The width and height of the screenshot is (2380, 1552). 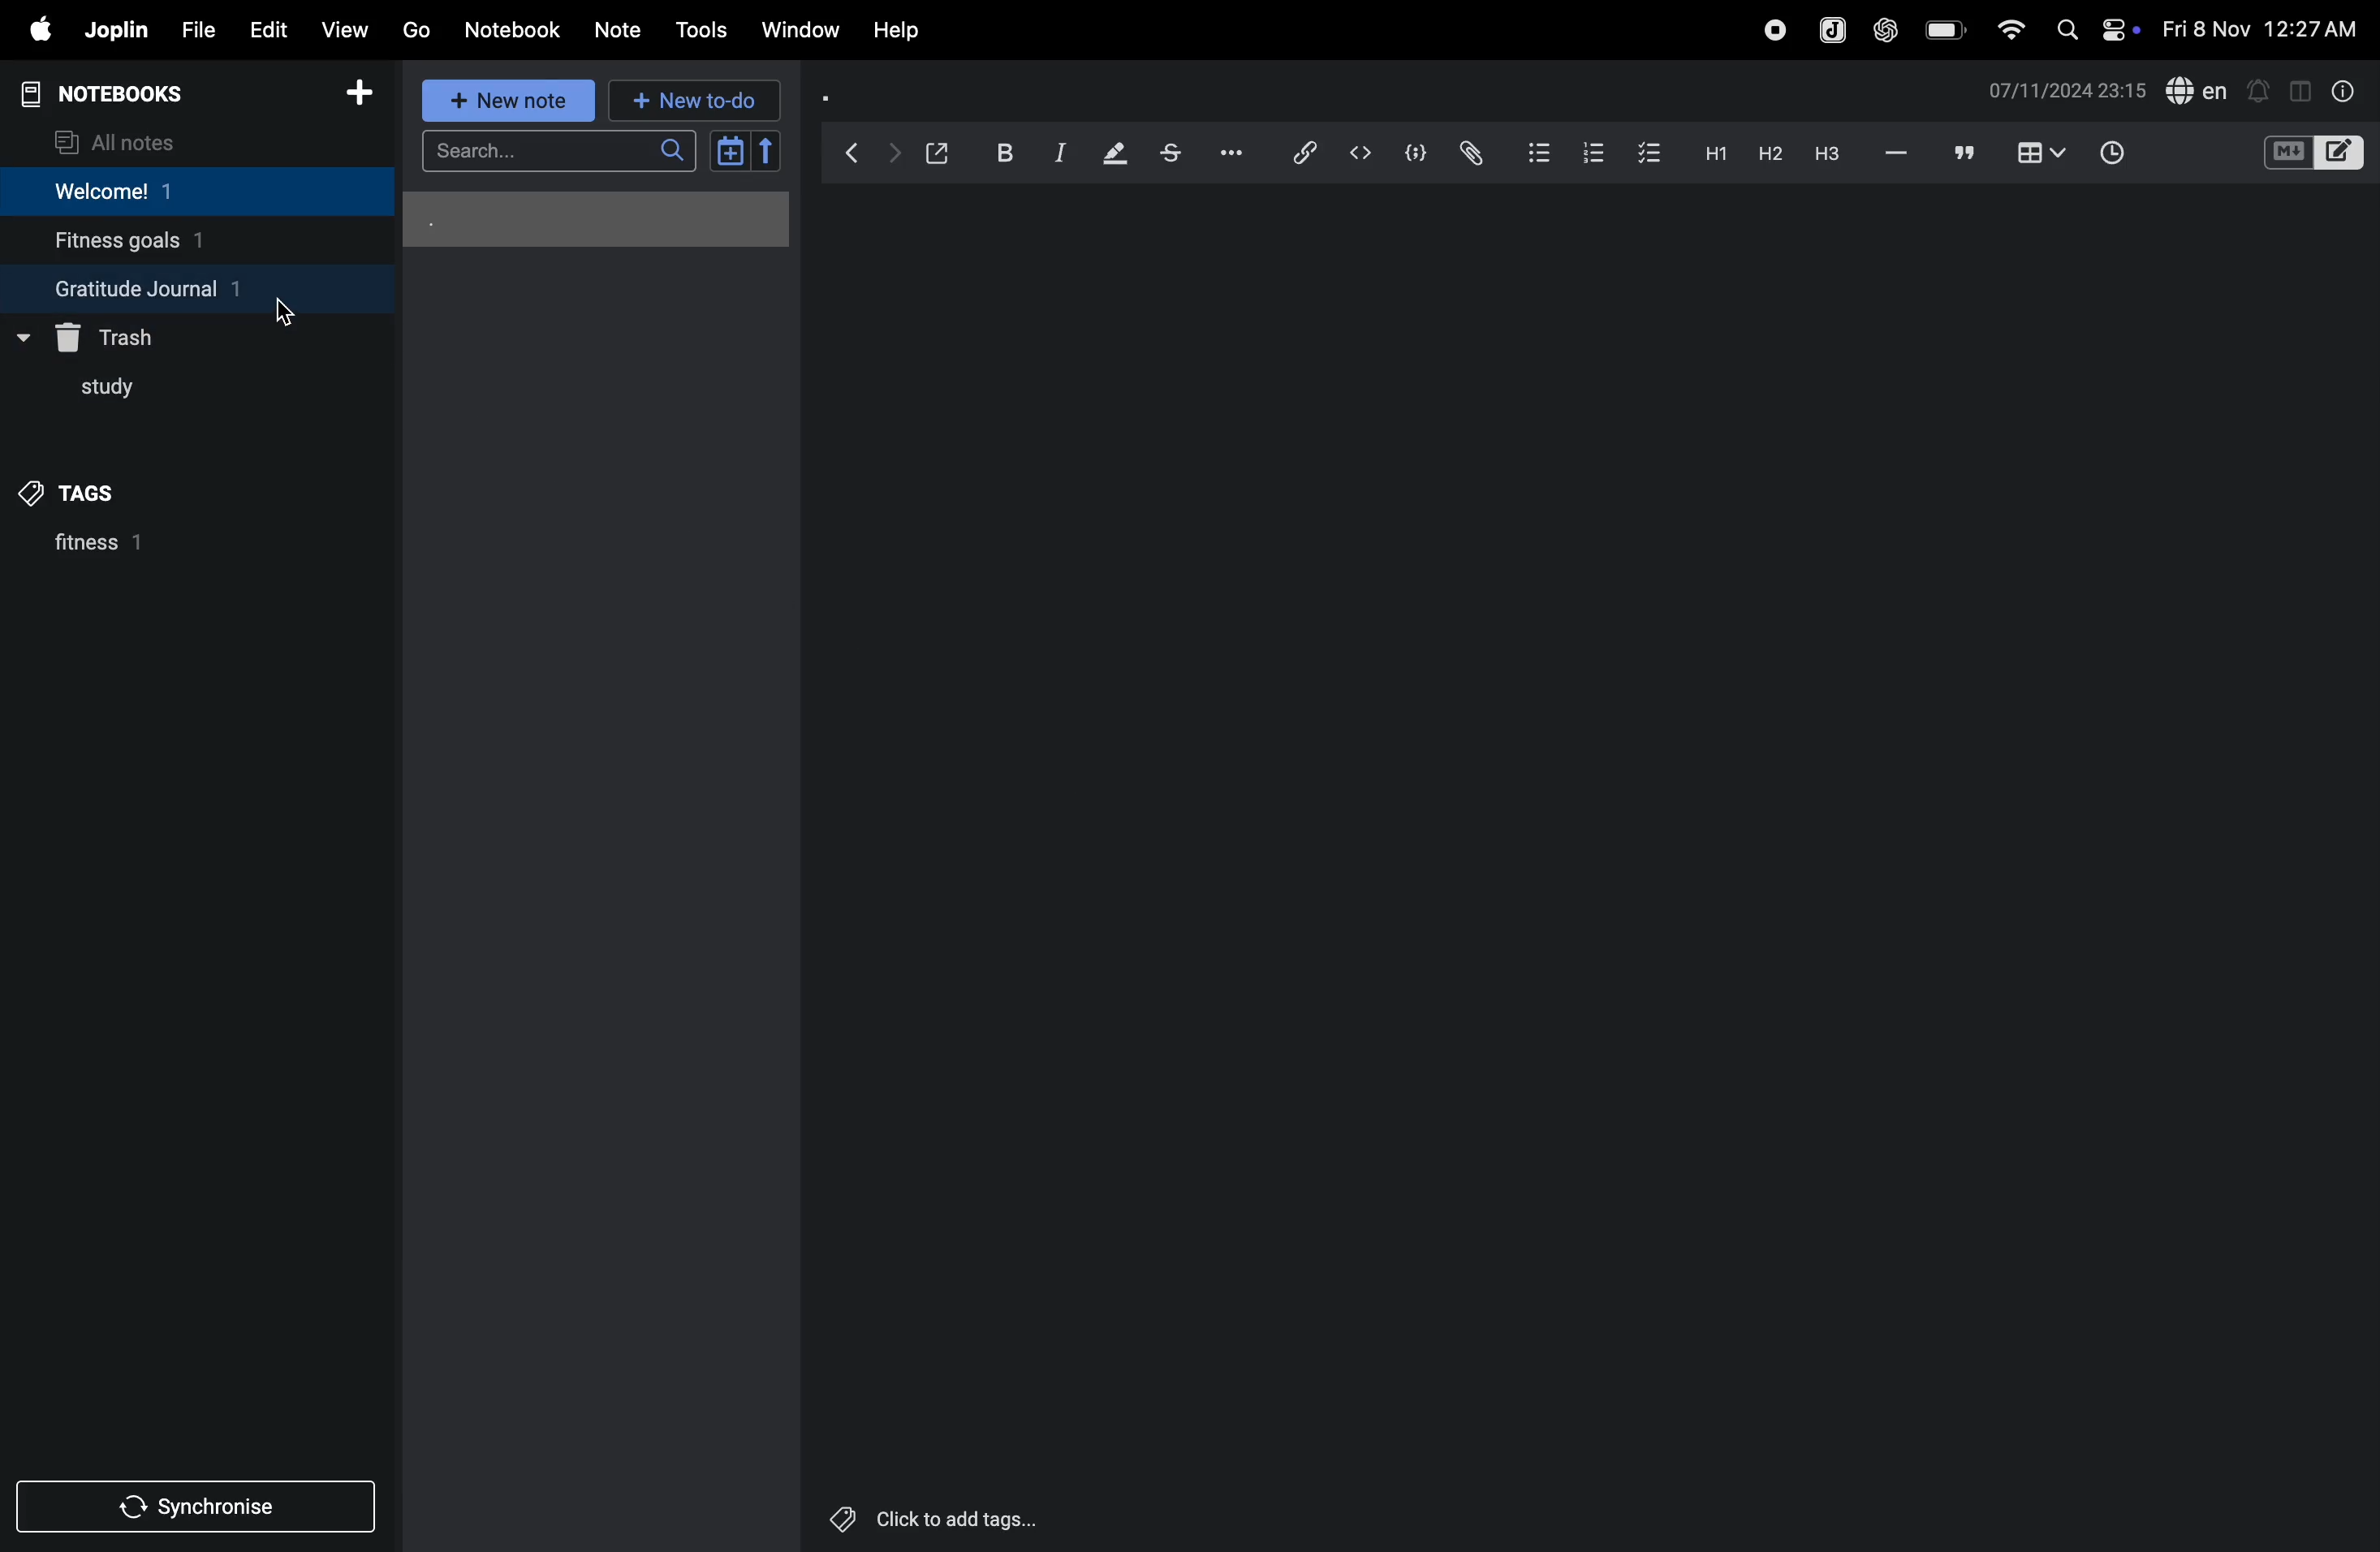 I want to click on joplin, so click(x=117, y=28).